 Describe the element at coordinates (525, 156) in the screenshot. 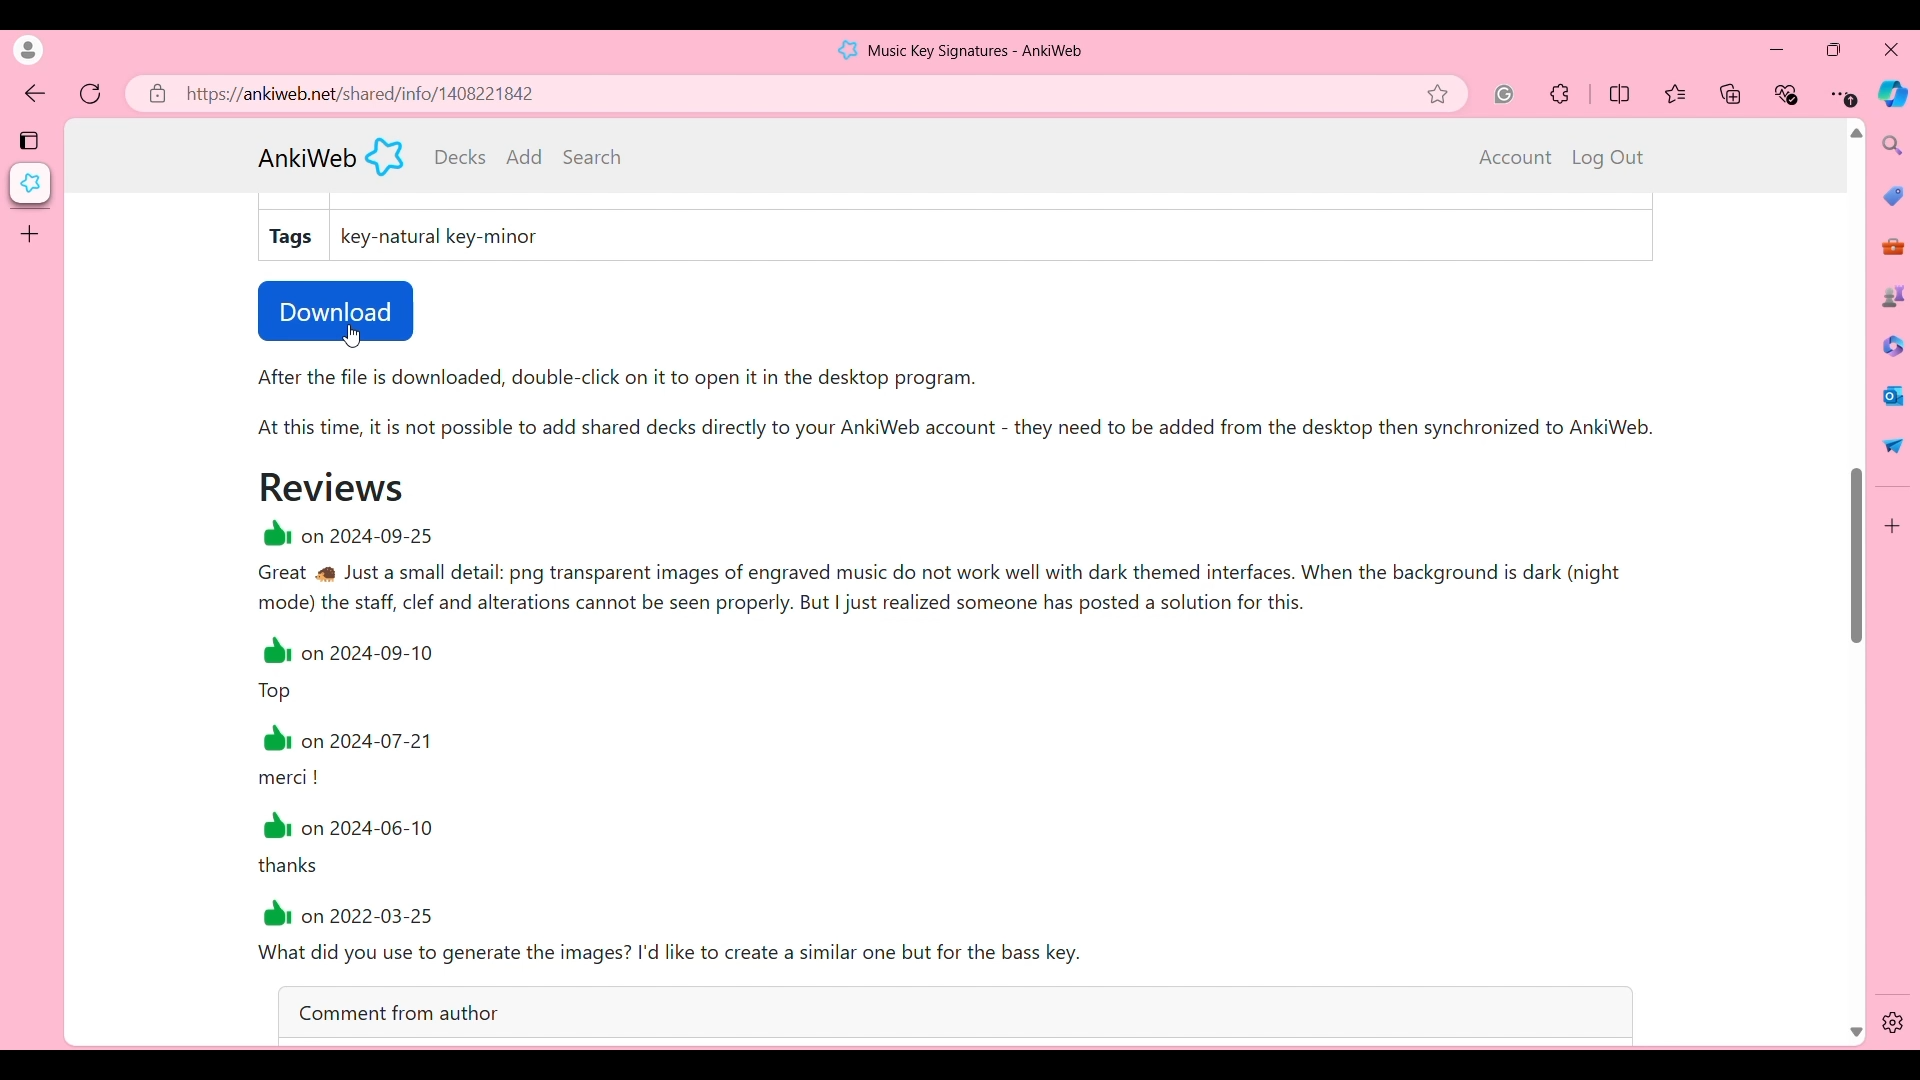

I see `Add` at that location.